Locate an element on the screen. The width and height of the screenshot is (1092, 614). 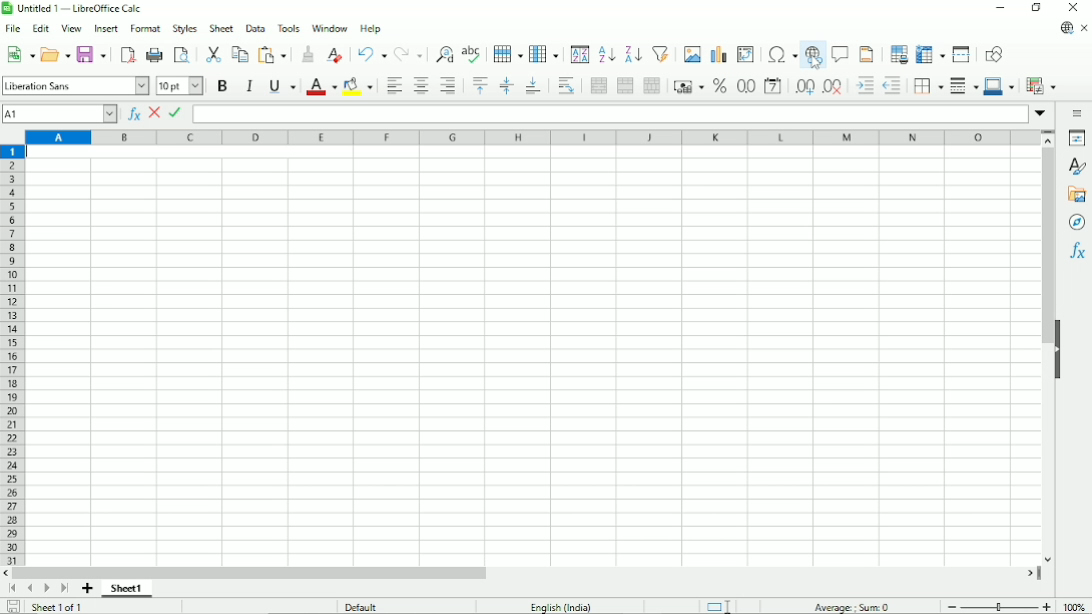
Cancel is located at coordinates (155, 114).